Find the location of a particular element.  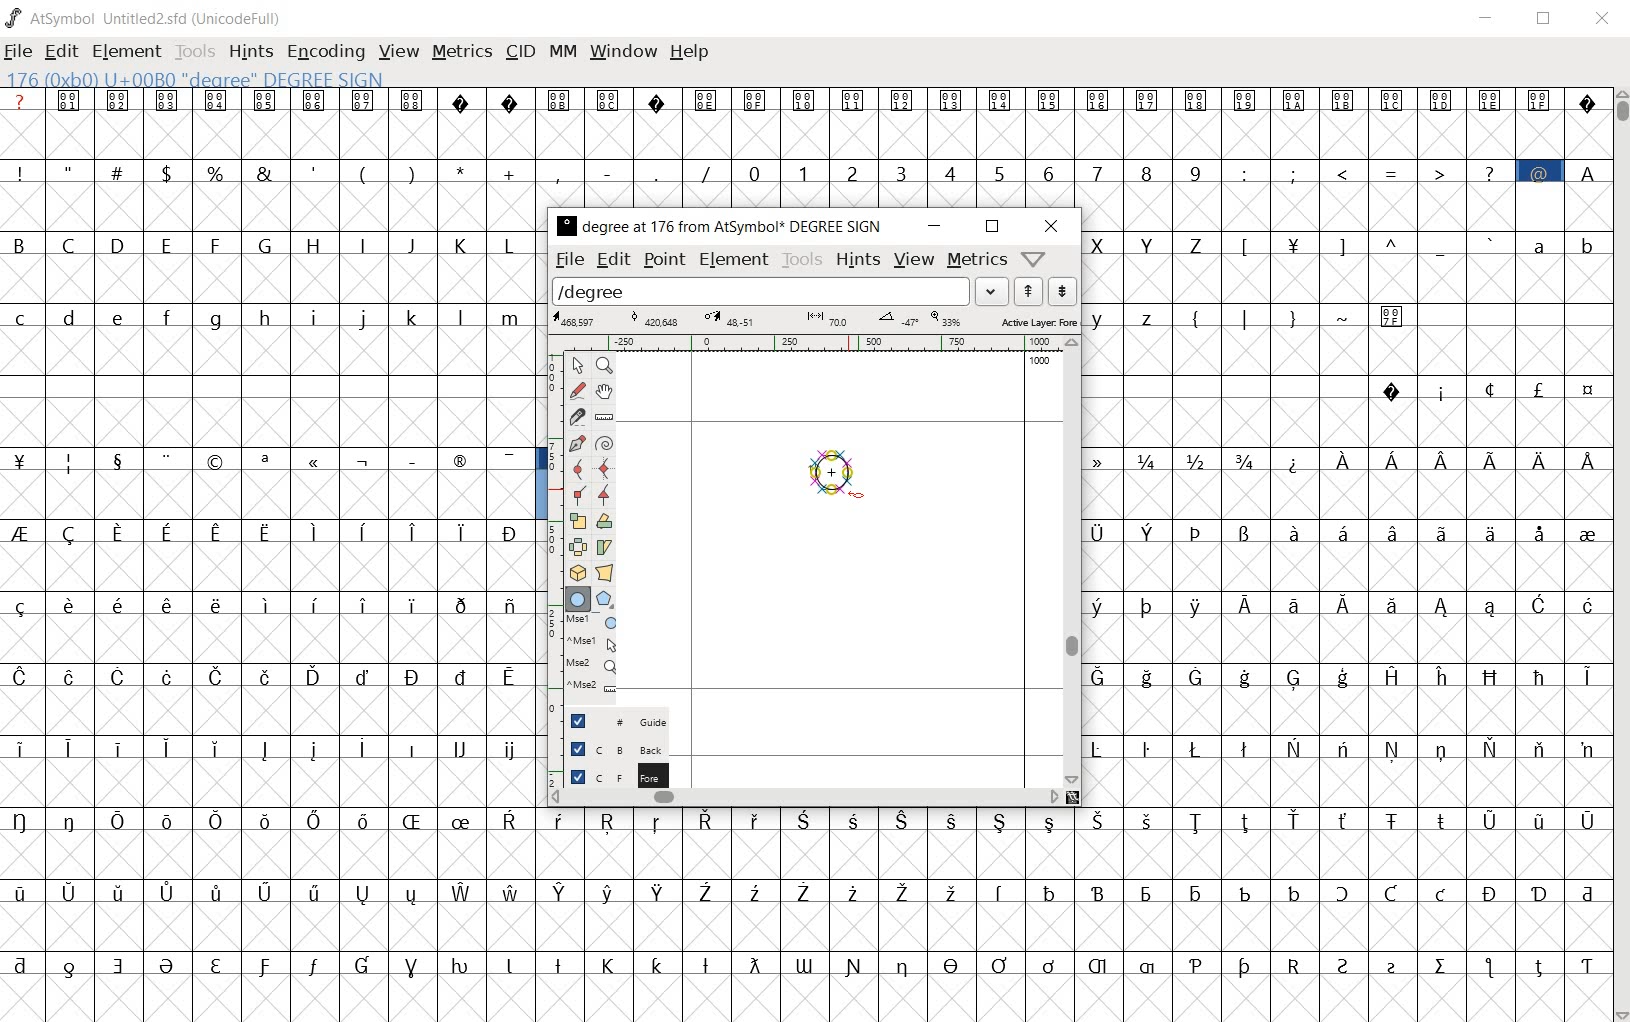

view is located at coordinates (397, 52).